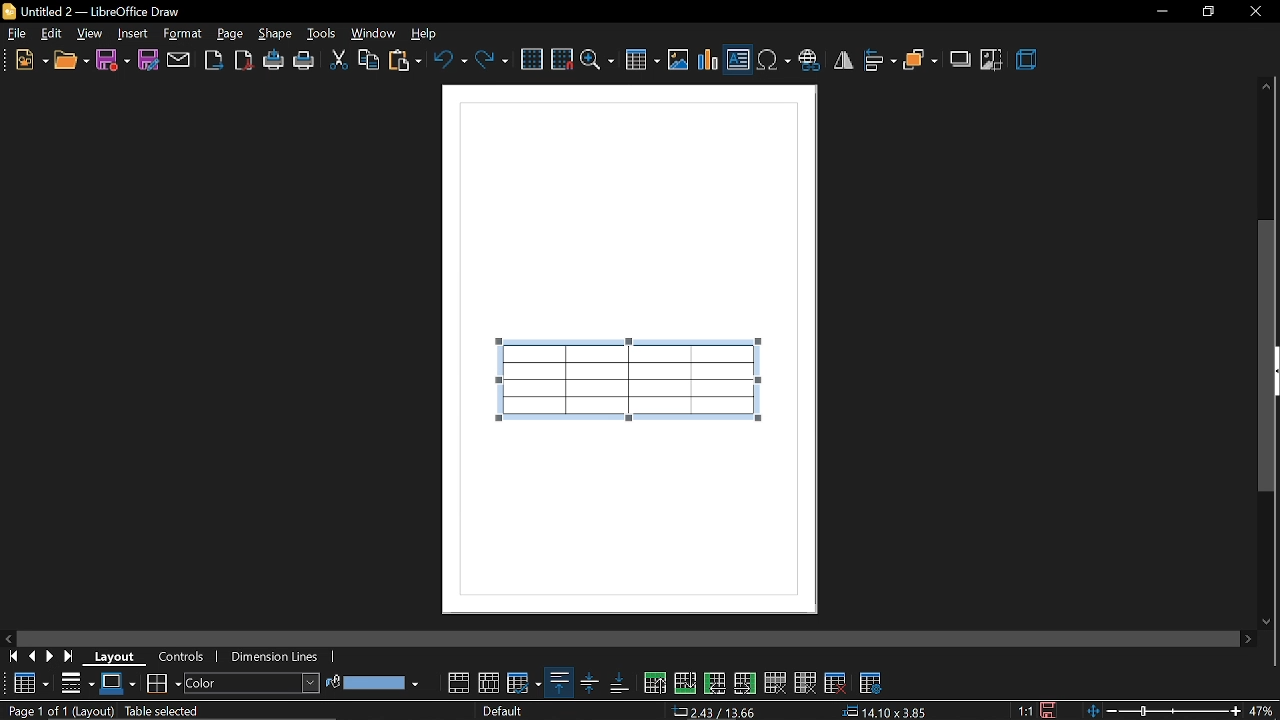 The image size is (1280, 720). What do you see at coordinates (50, 32) in the screenshot?
I see `edit` at bounding box center [50, 32].